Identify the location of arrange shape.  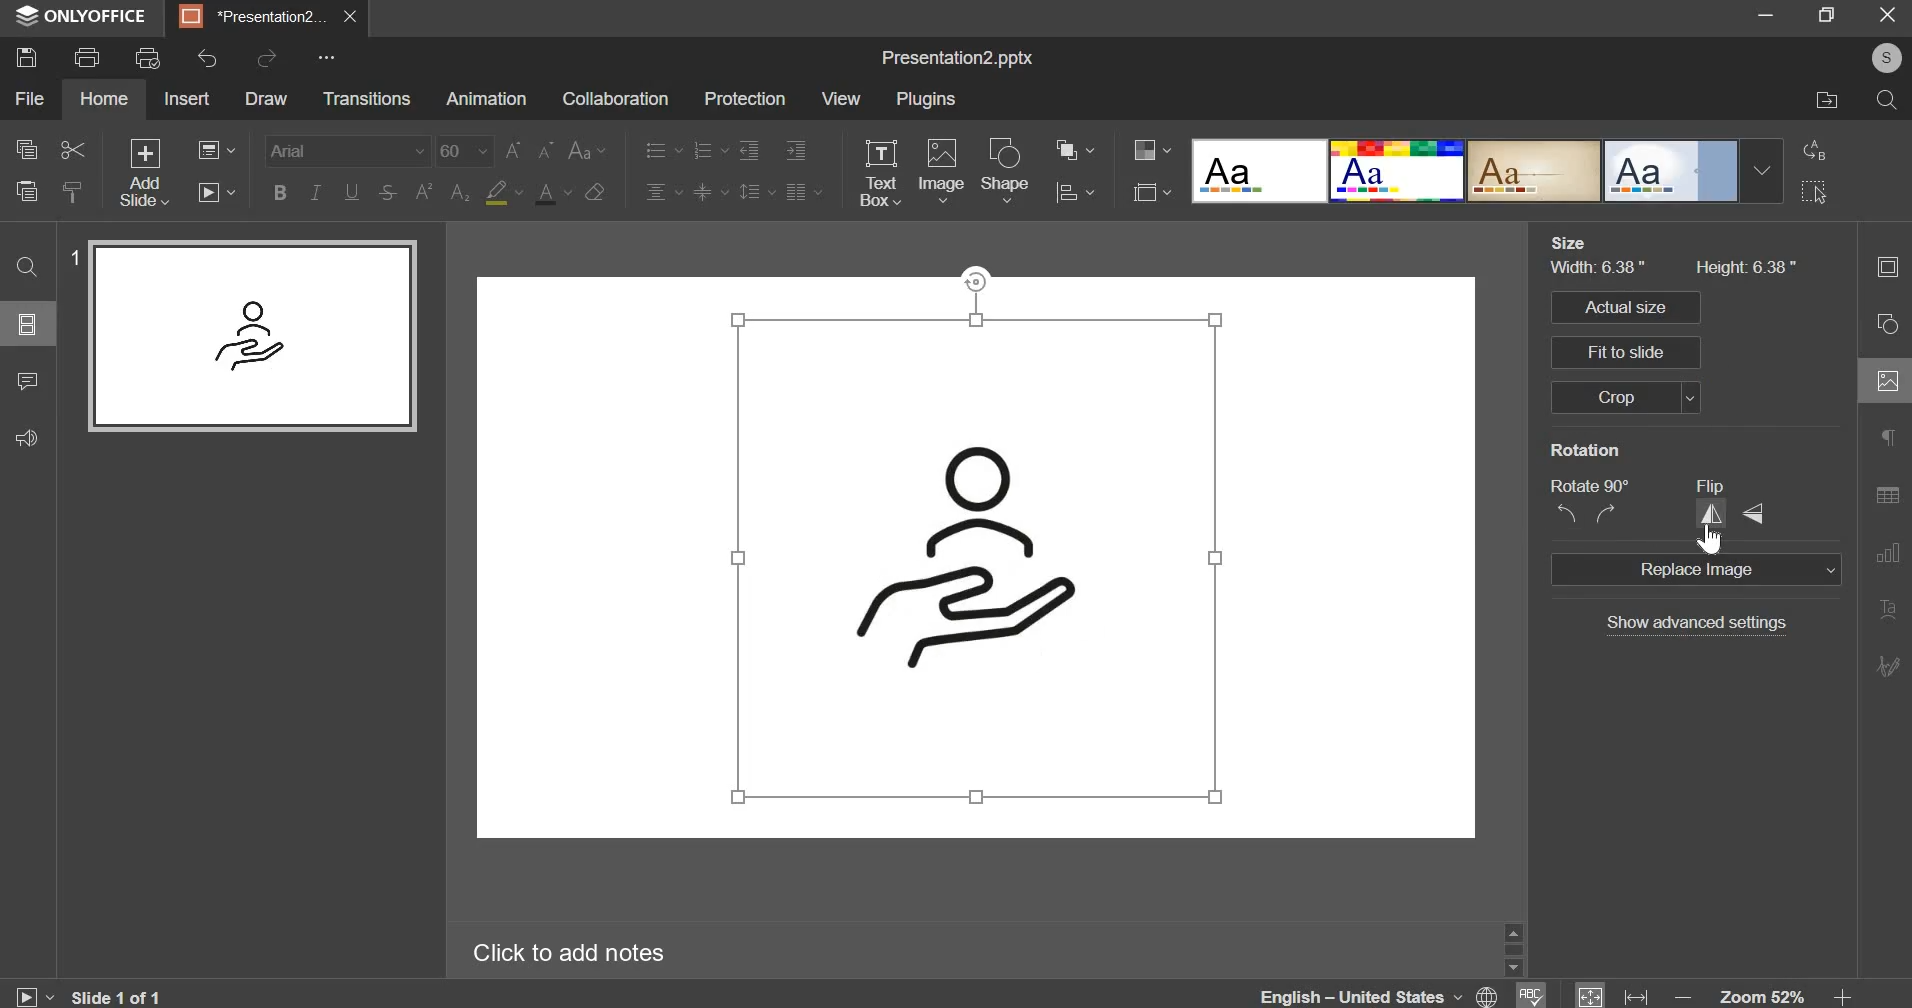
(1078, 147).